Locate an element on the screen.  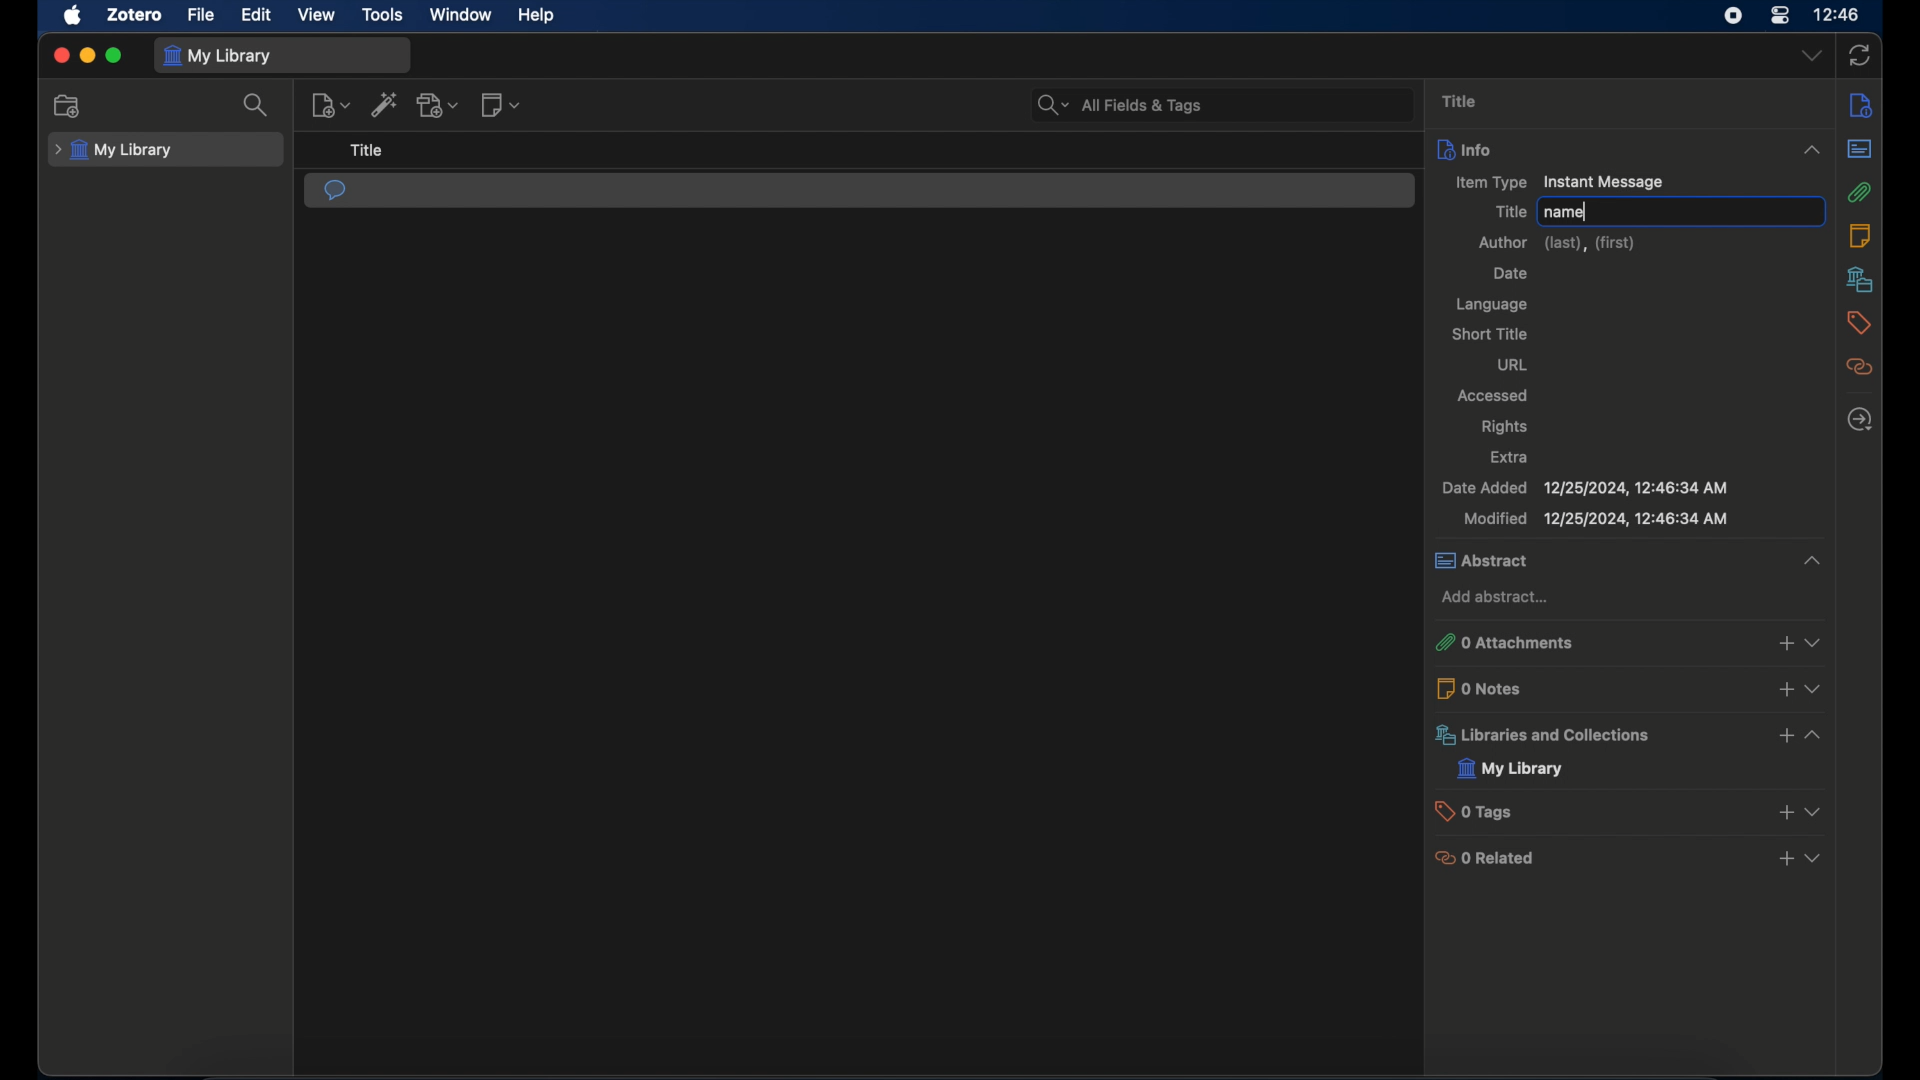
title is located at coordinates (1459, 100).